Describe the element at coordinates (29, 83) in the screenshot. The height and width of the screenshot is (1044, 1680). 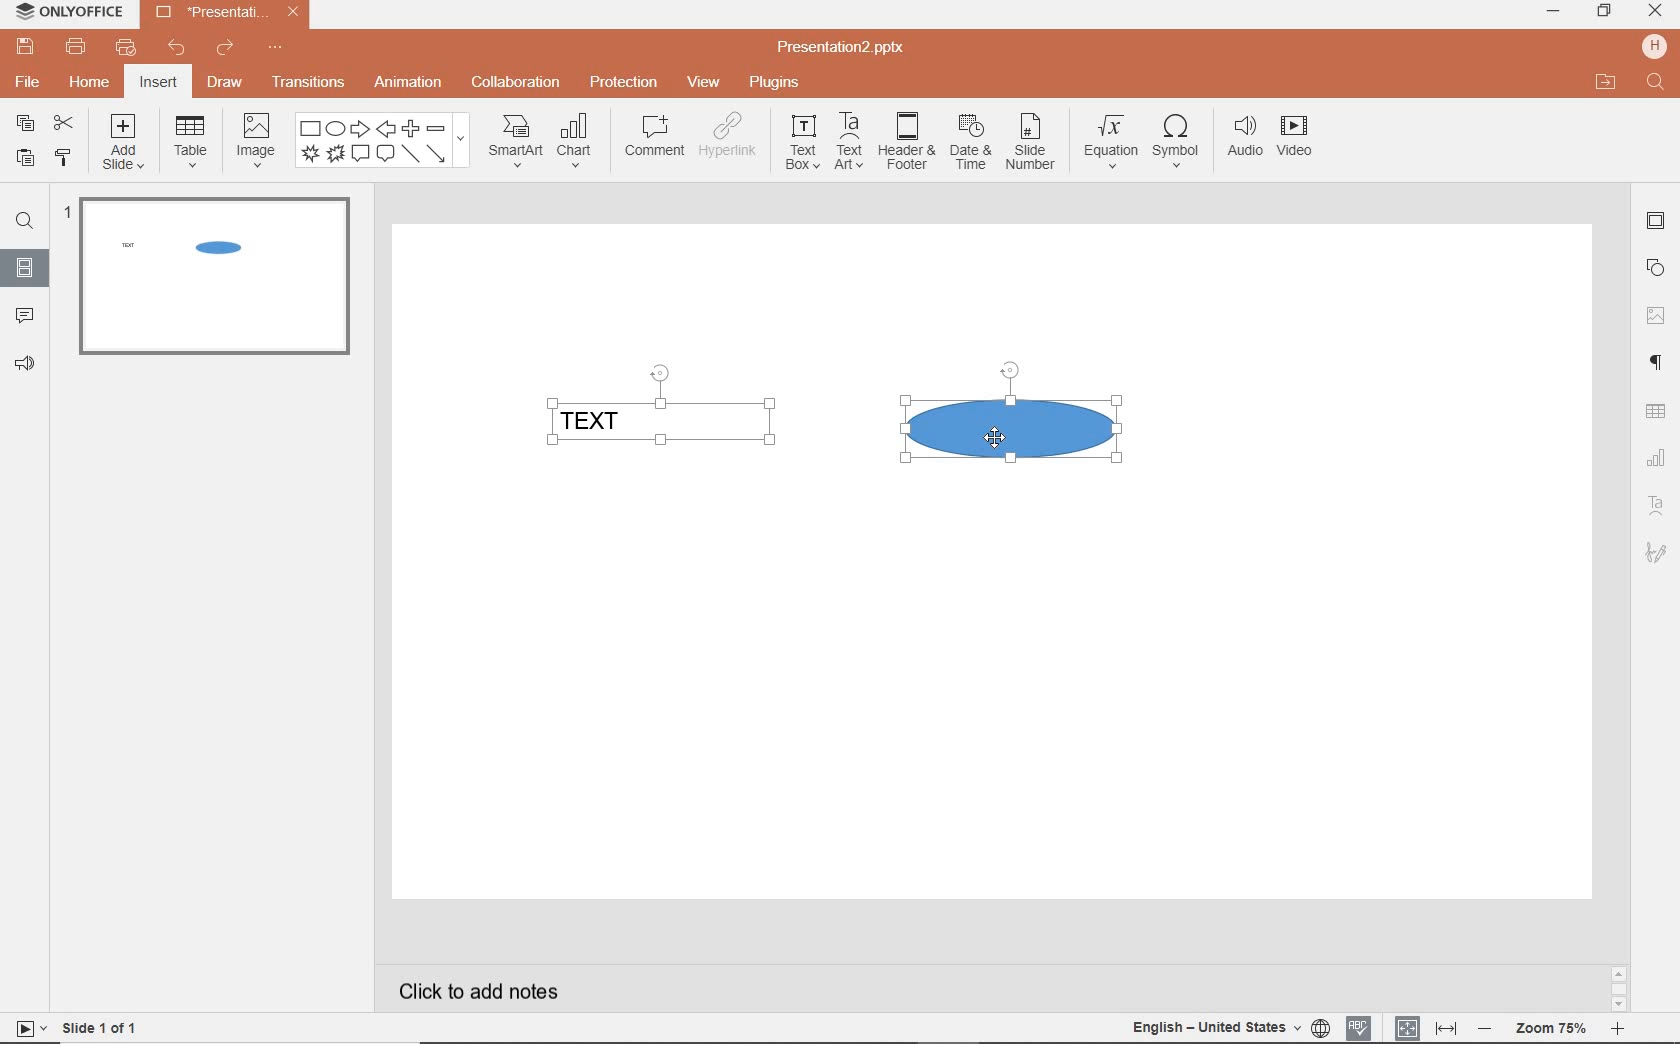
I see `file` at that location.